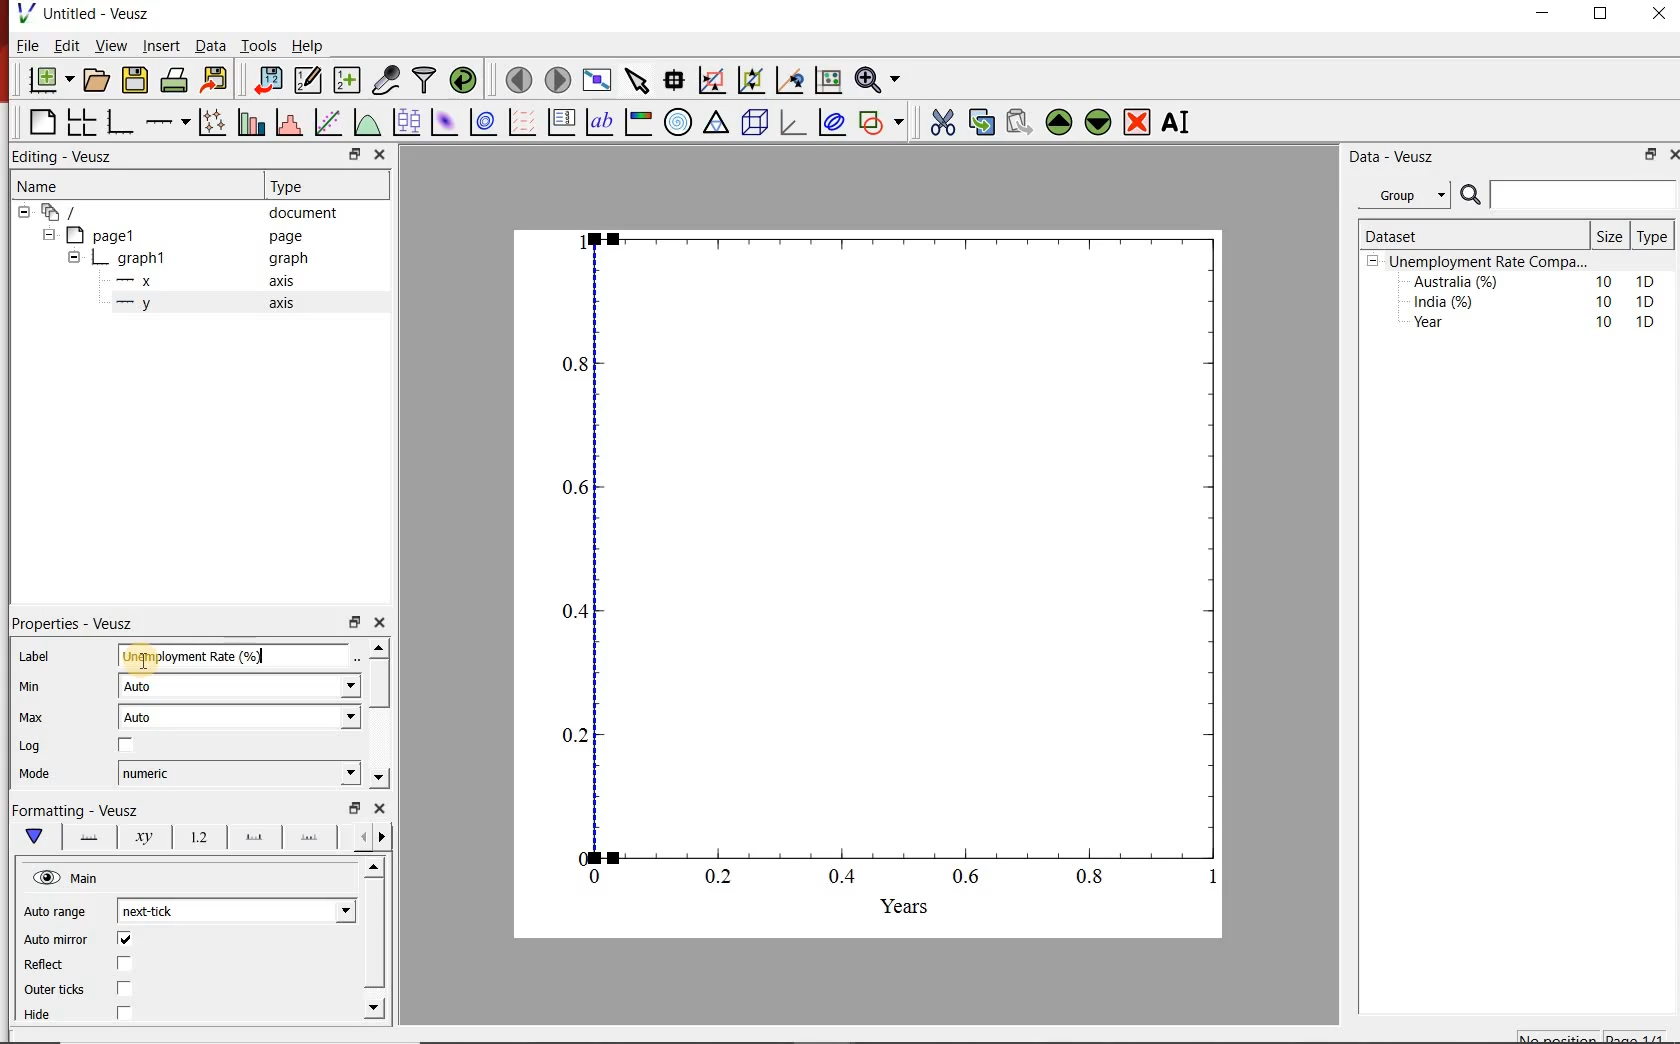 The image size is (1680, 1044). I want to click on Data, so click(211, 46).